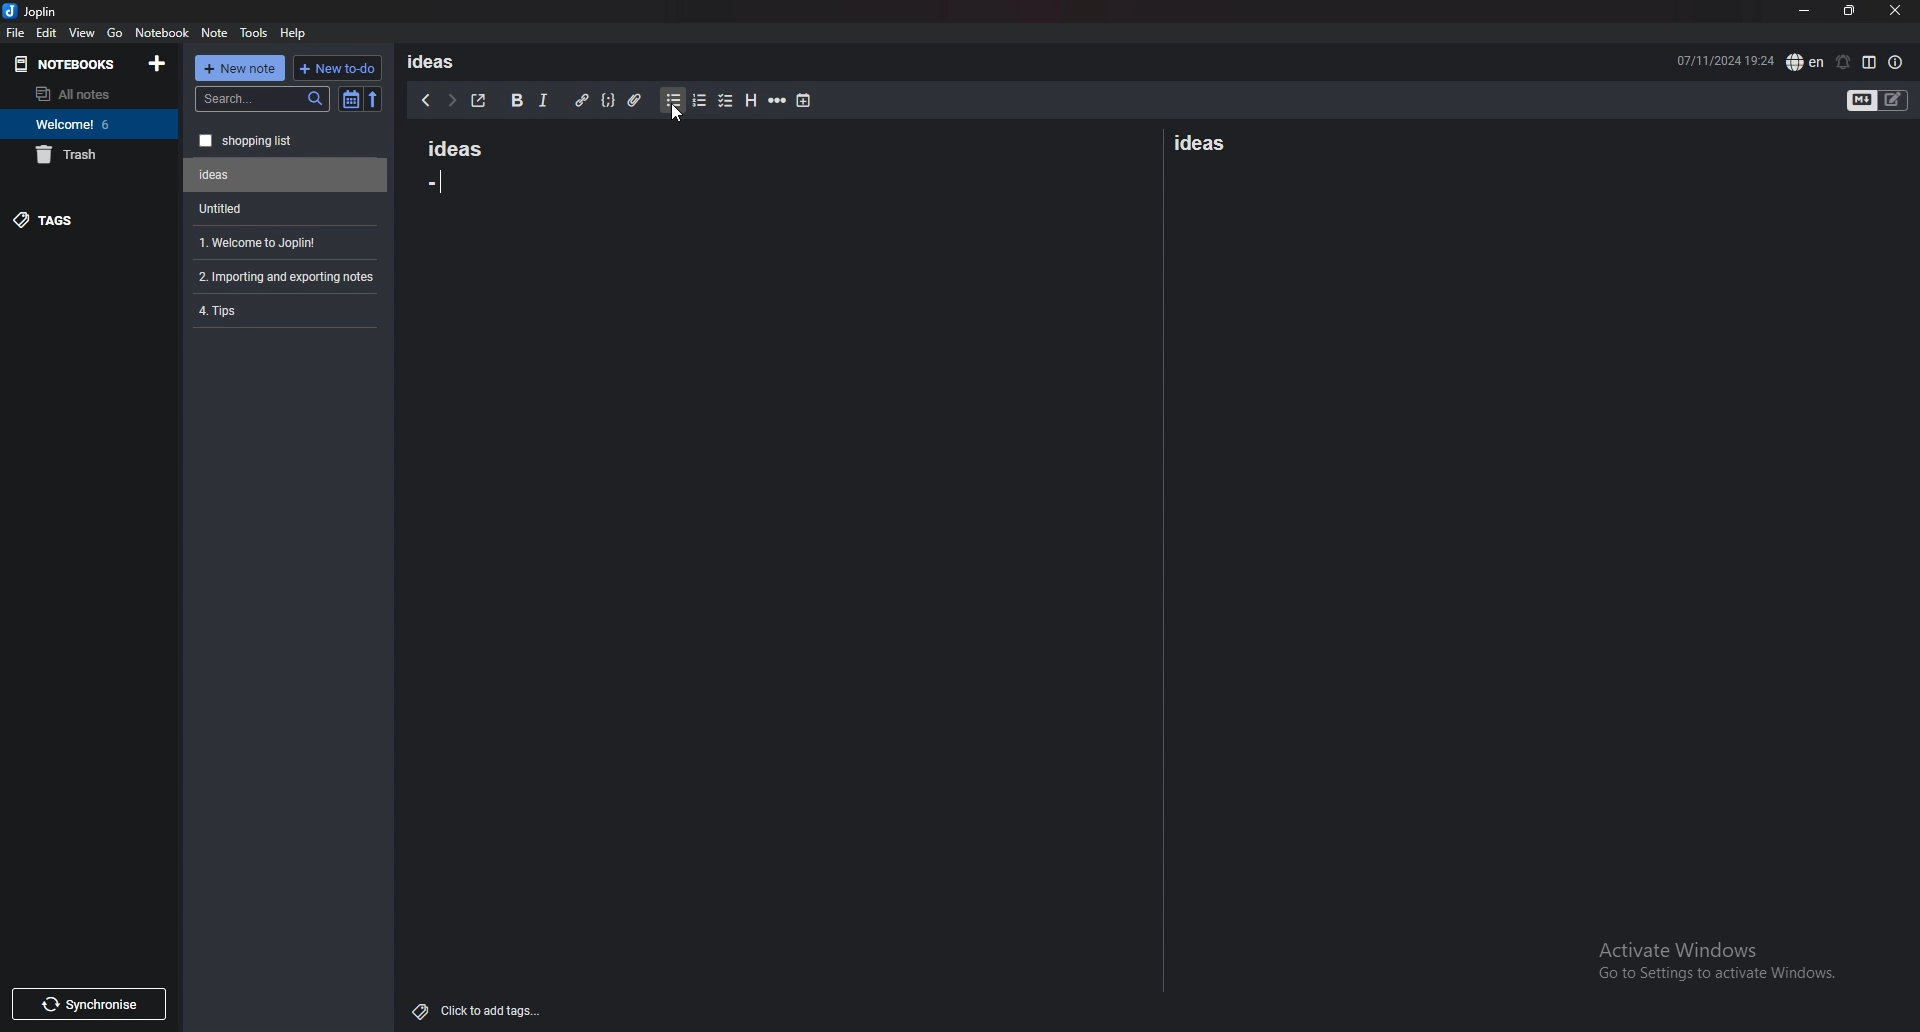 This screenshot has width=1920, height=1032. Describe the element at coordinates (46, 11) in the screenshot. I see `Joplin` at that location.